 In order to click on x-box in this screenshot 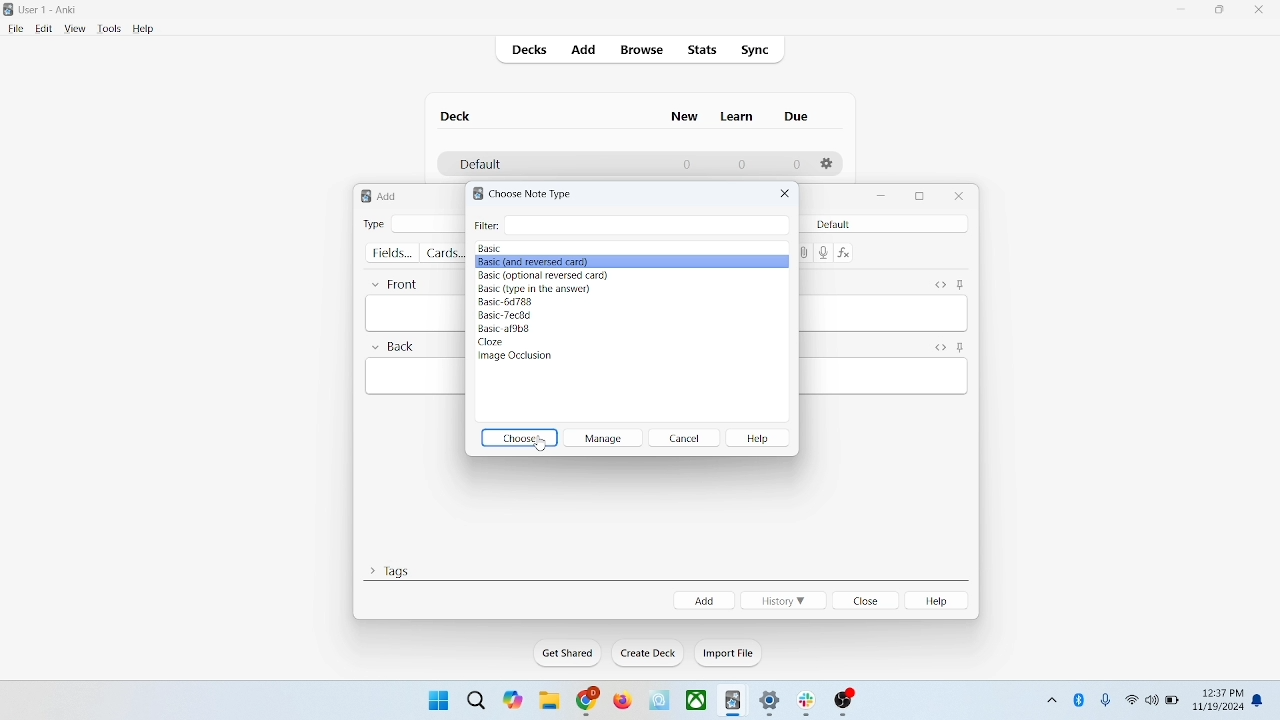, I will do `click(697, 700)`.